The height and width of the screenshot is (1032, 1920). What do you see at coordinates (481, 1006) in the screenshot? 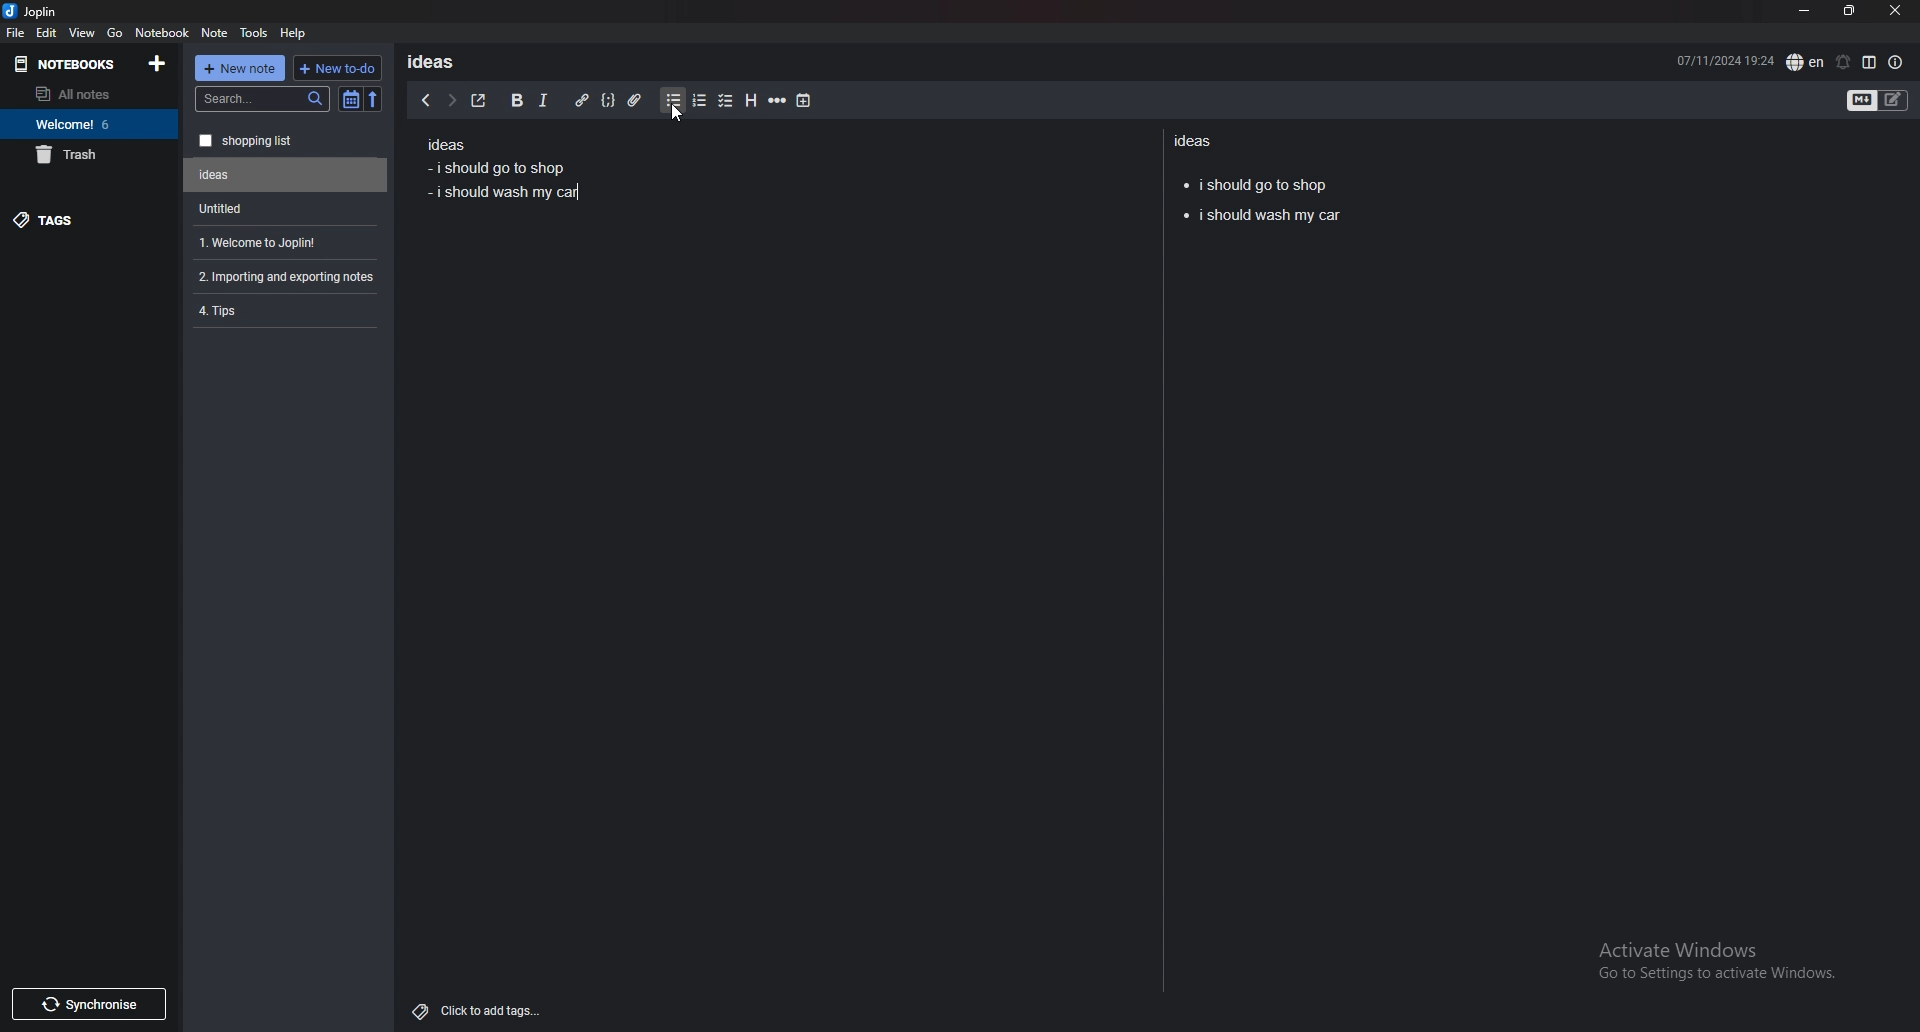
I see `Click to add tags` at bounding box center [481, 1006].